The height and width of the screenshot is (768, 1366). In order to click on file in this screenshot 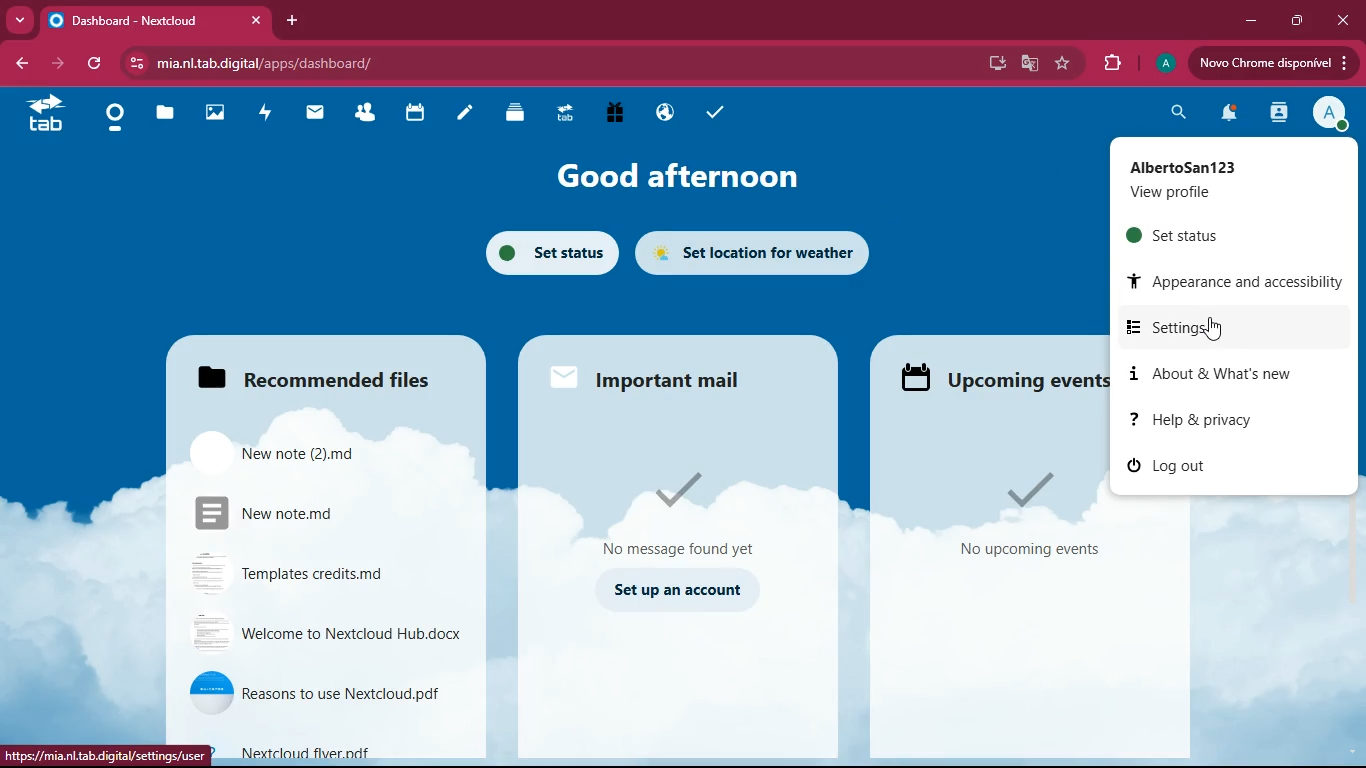, I will do `click(320, 693)`.